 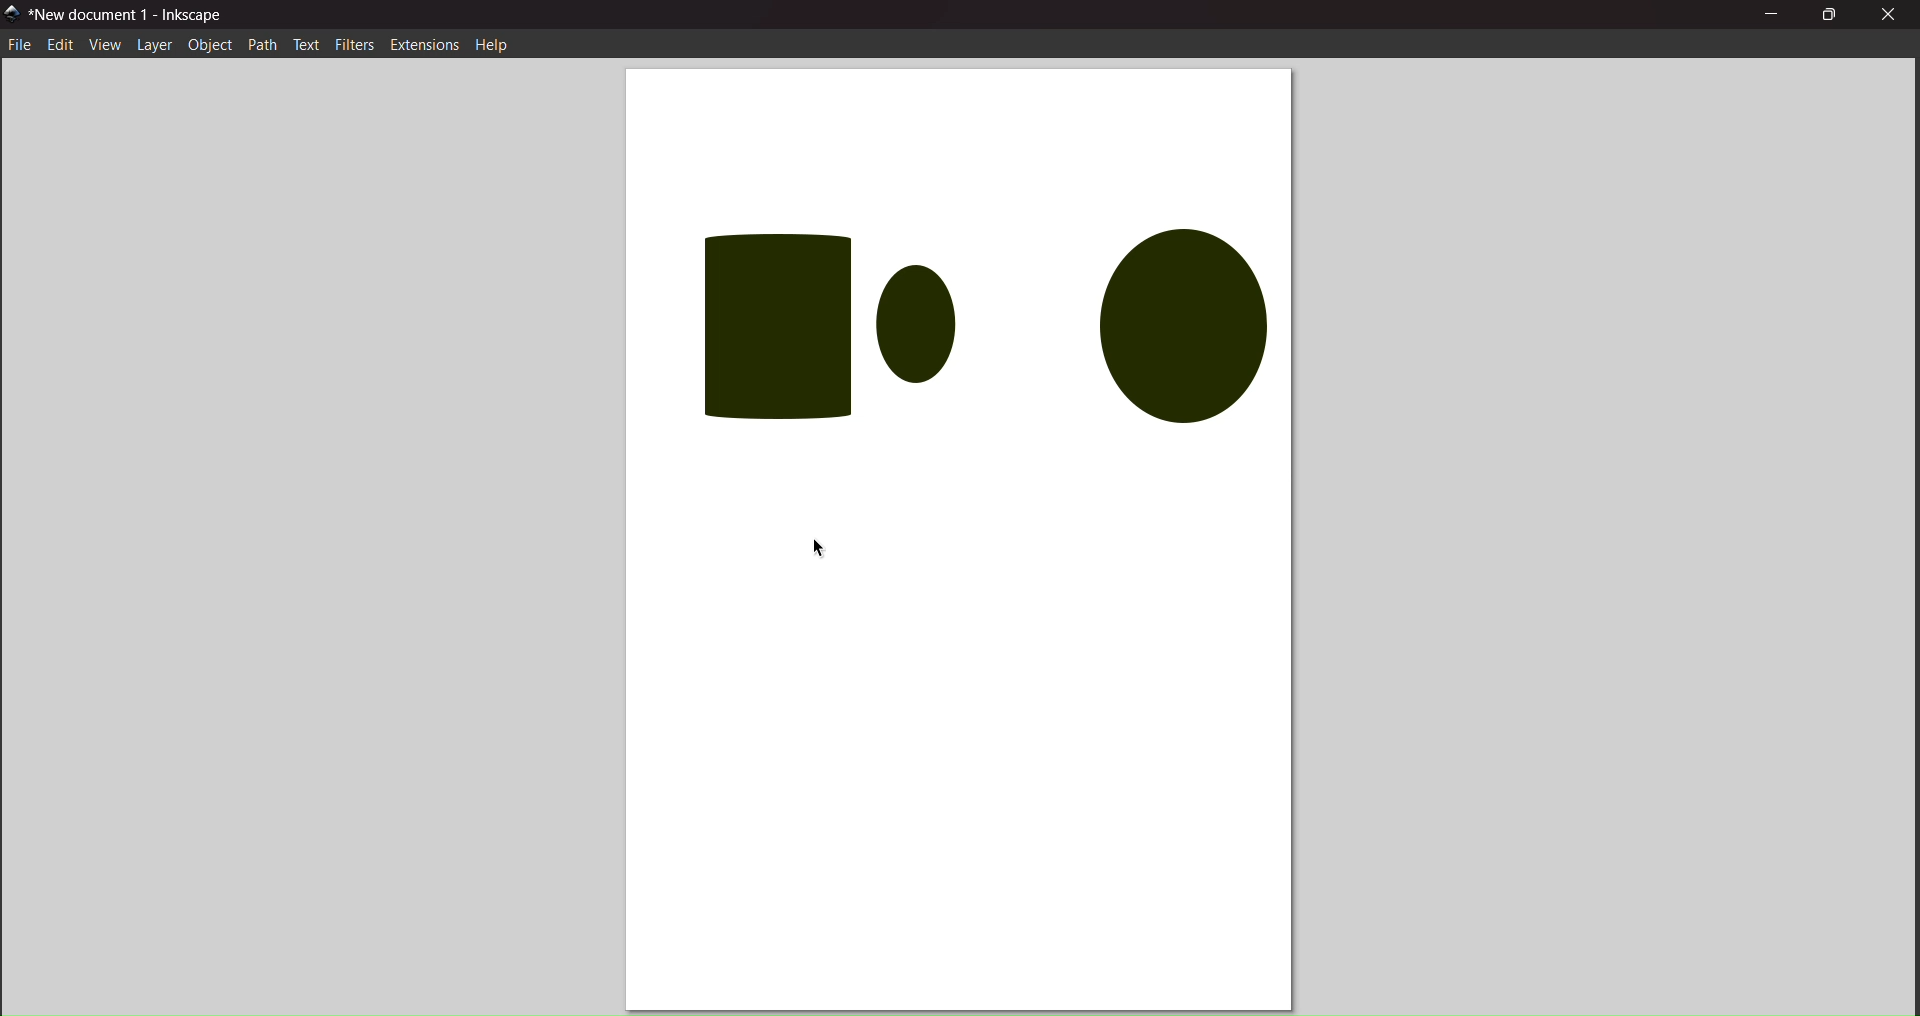 What do you see at coordinates (58, 46) in the screenshot?
I see `edit` at bounding box center [58, 46].